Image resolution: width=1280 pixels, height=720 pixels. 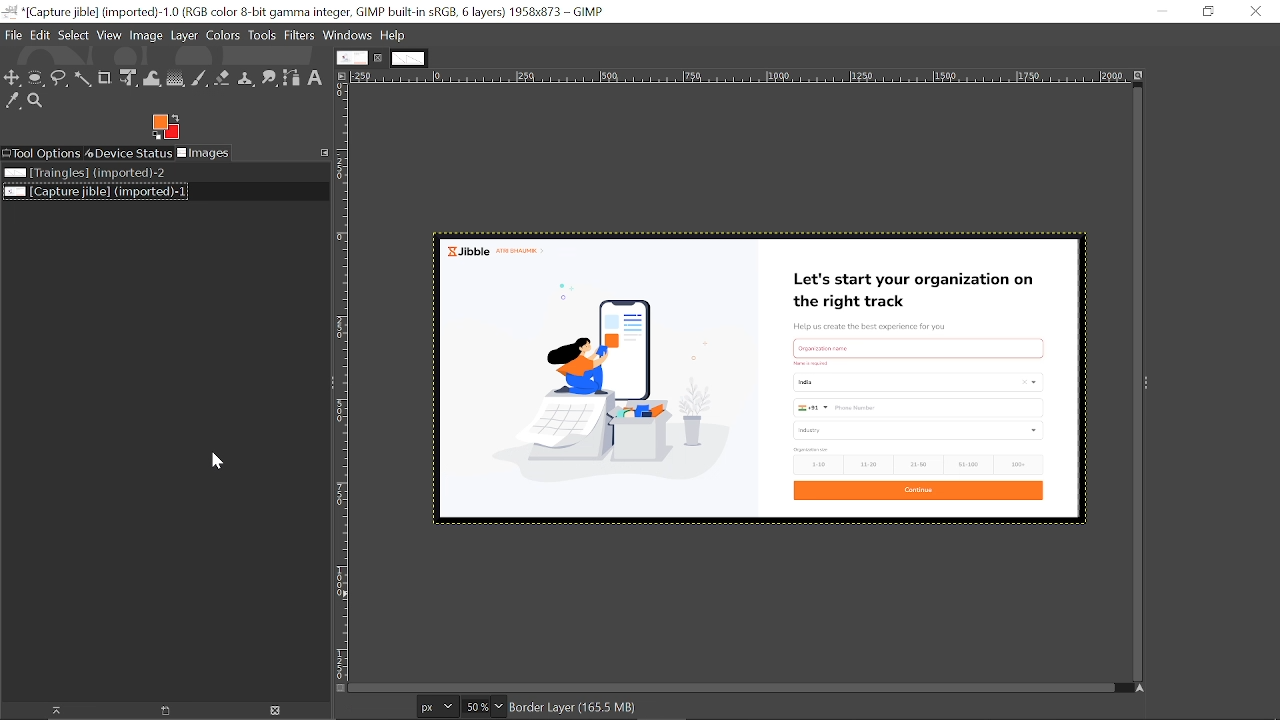 I want to click on Windows, so click(x=348, y=35).